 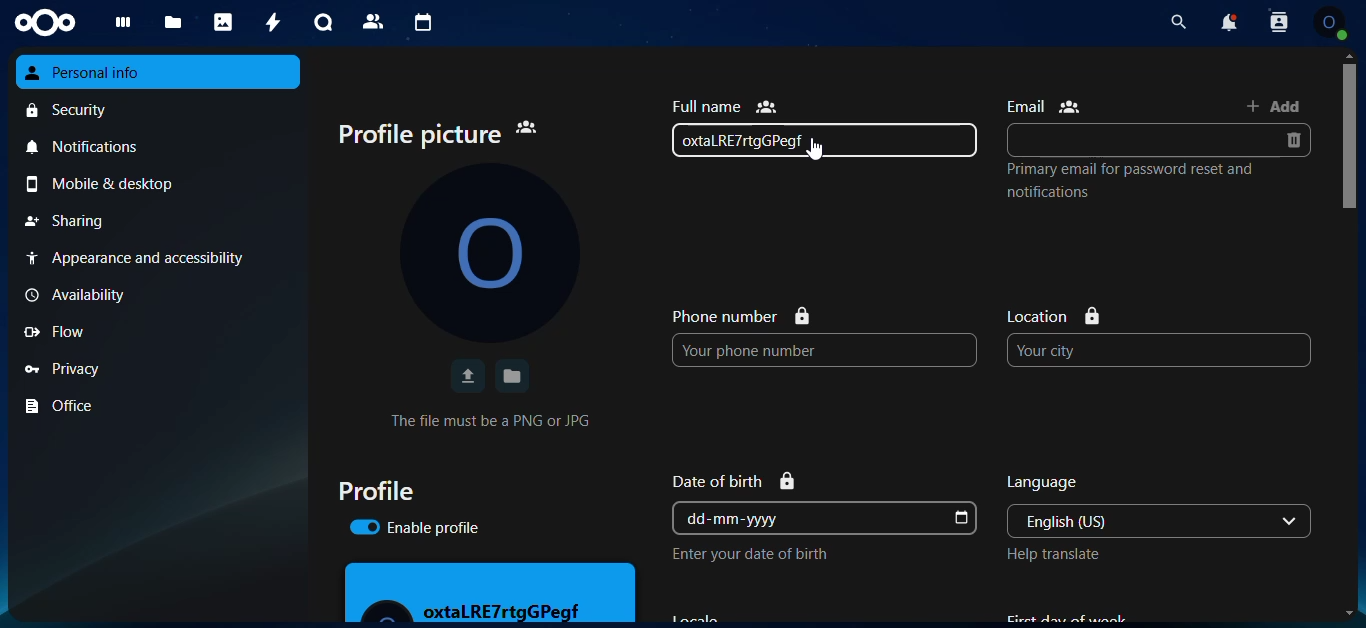 What do you see at coordinates (724, 106) in the screenshot?
I see `full name` at bounding box center [724, 106].